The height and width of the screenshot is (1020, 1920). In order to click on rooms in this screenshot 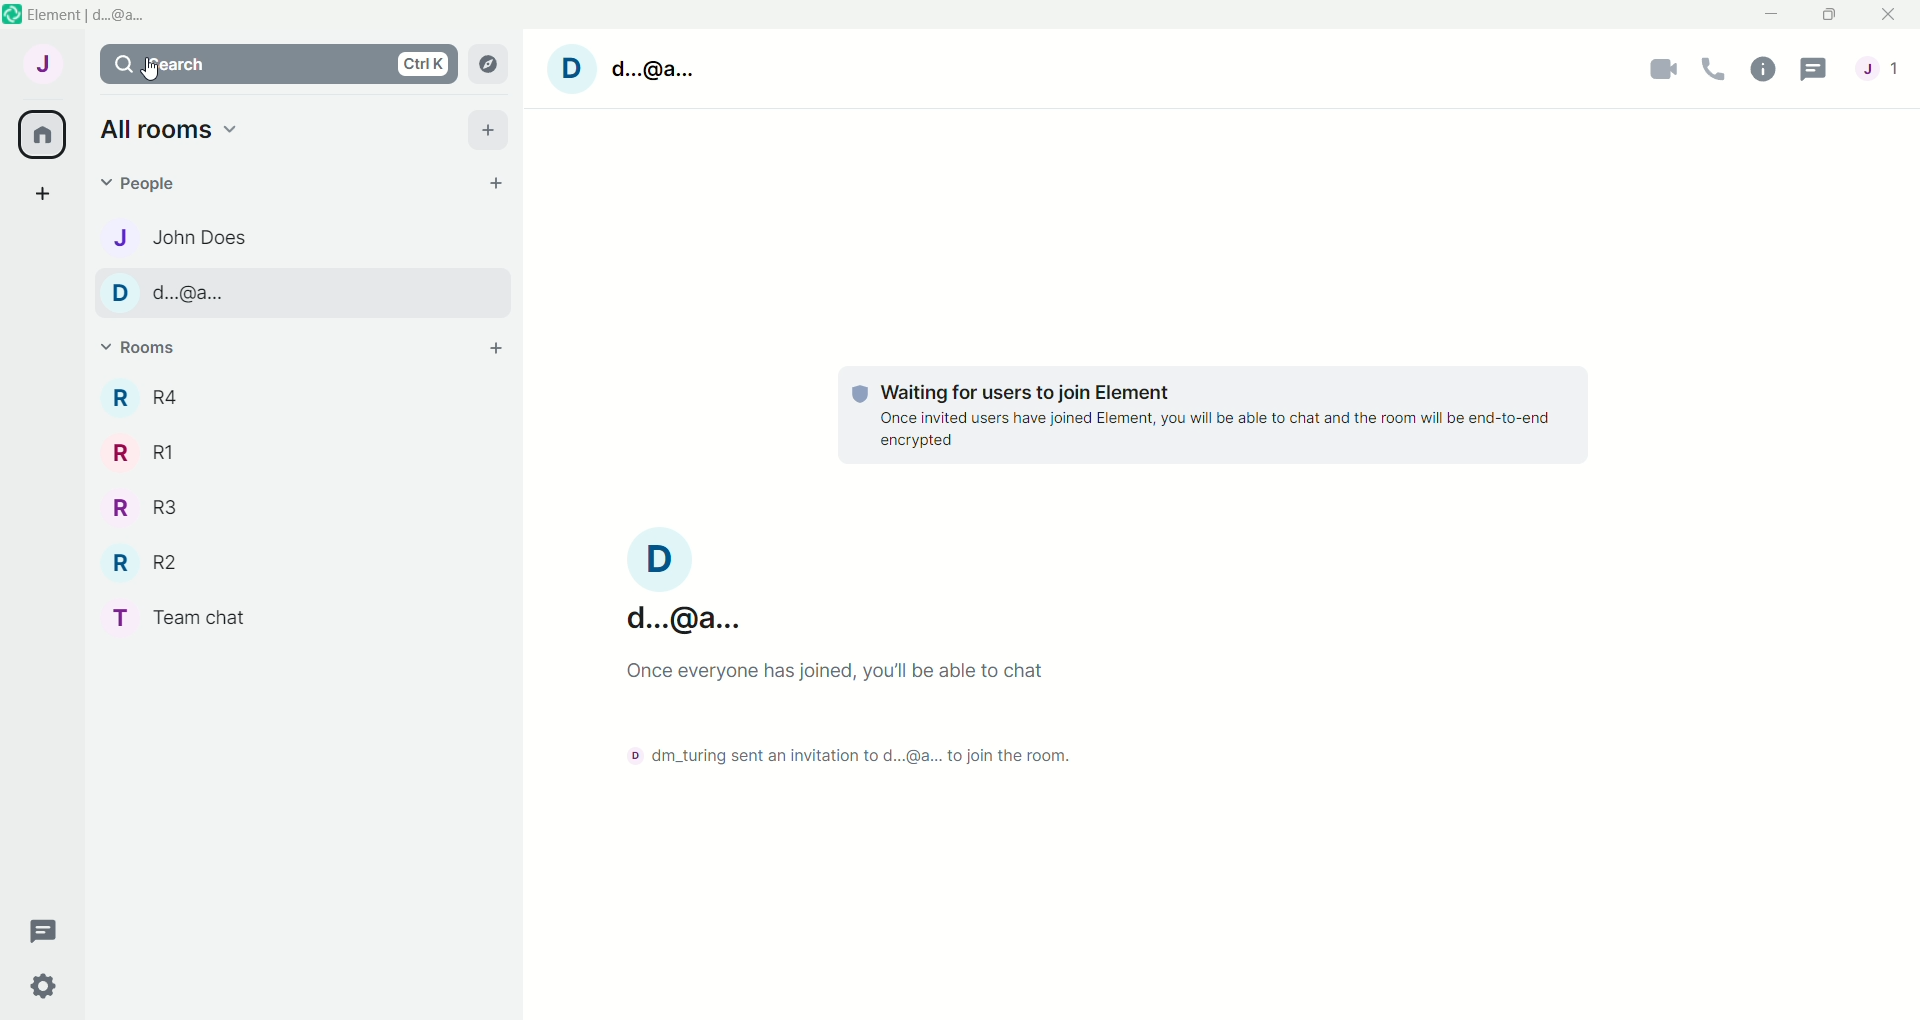, I will do `click(146, 350)`.